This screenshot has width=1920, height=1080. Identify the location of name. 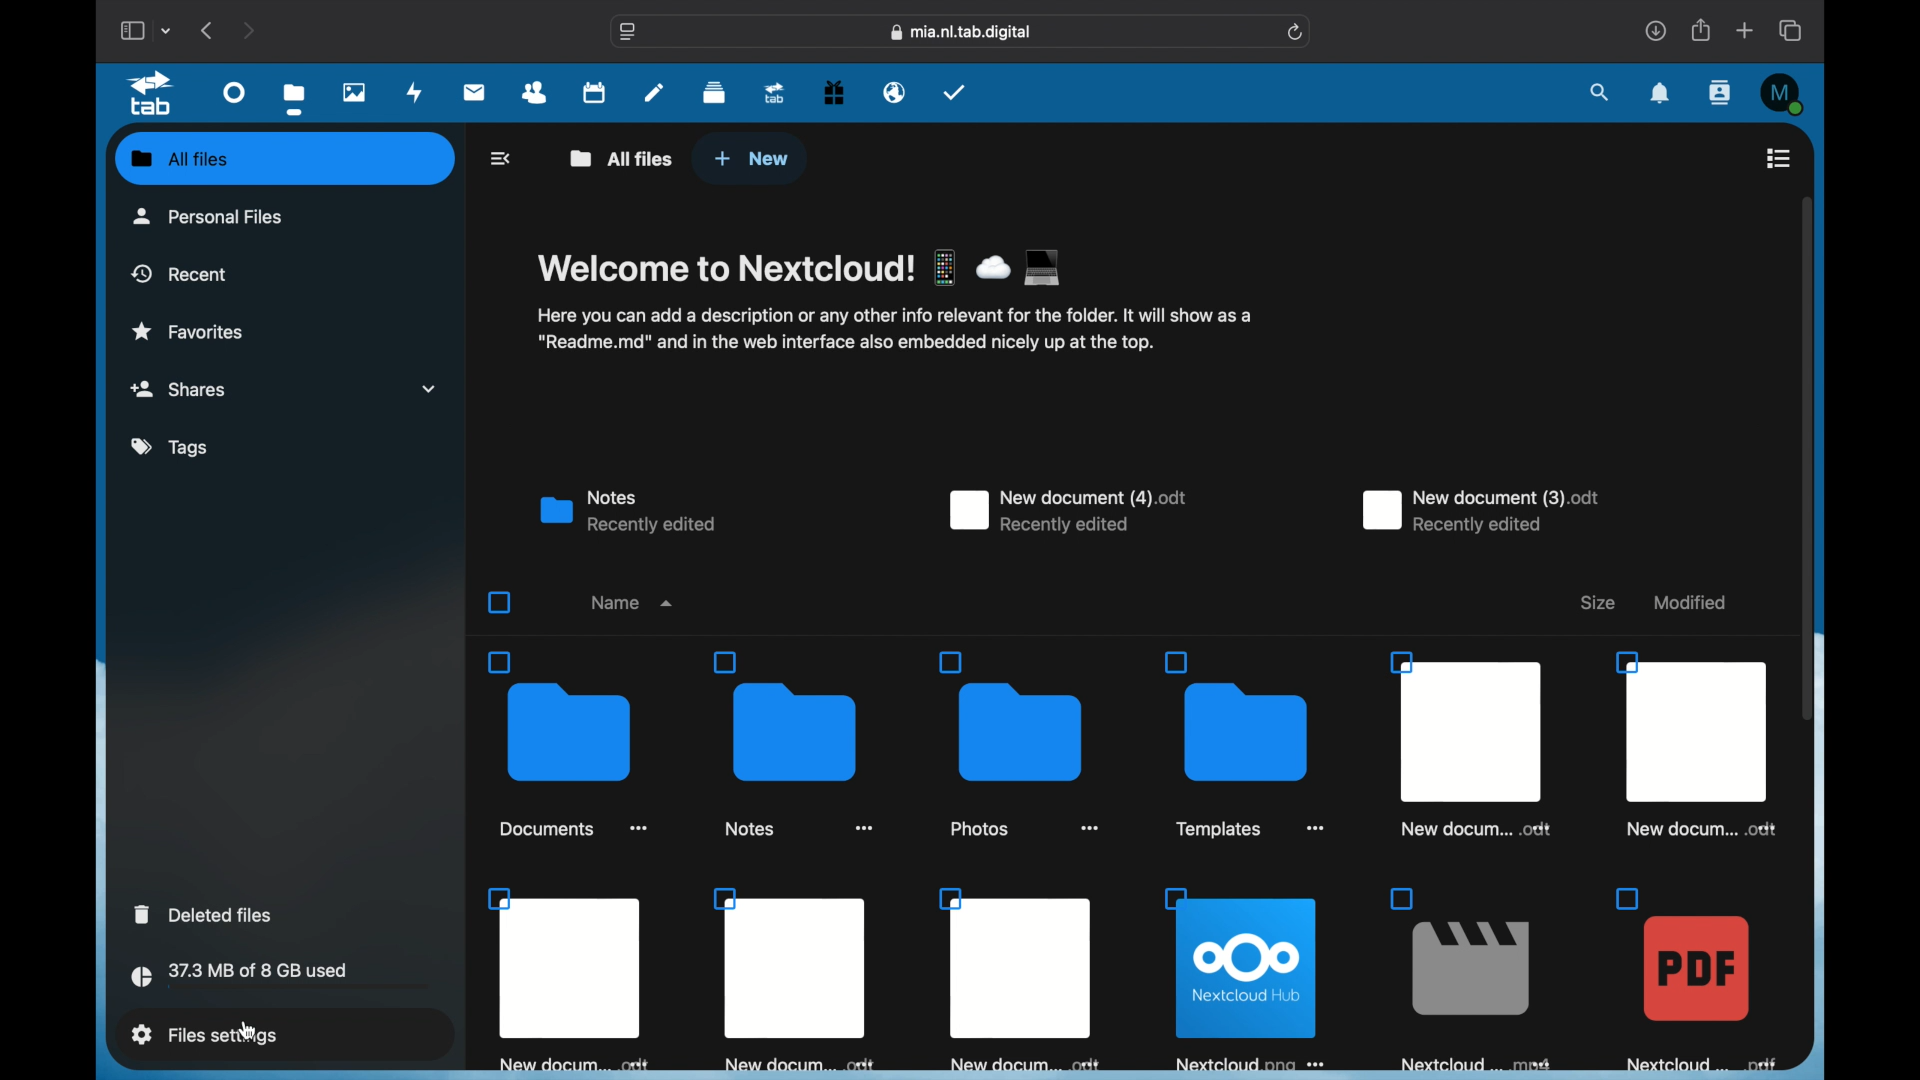
(630, 601).